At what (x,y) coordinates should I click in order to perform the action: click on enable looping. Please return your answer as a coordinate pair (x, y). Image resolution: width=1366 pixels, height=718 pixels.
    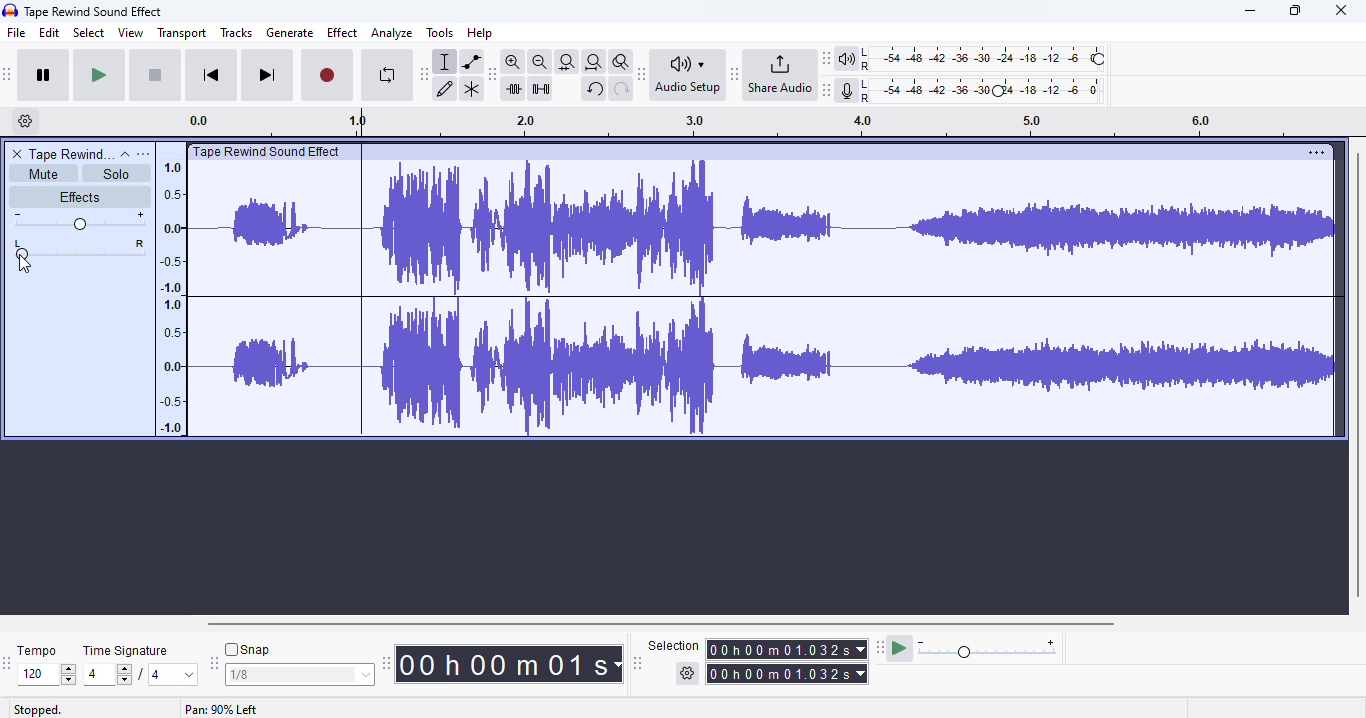
    Looking at the image, I should click on (388, 75).